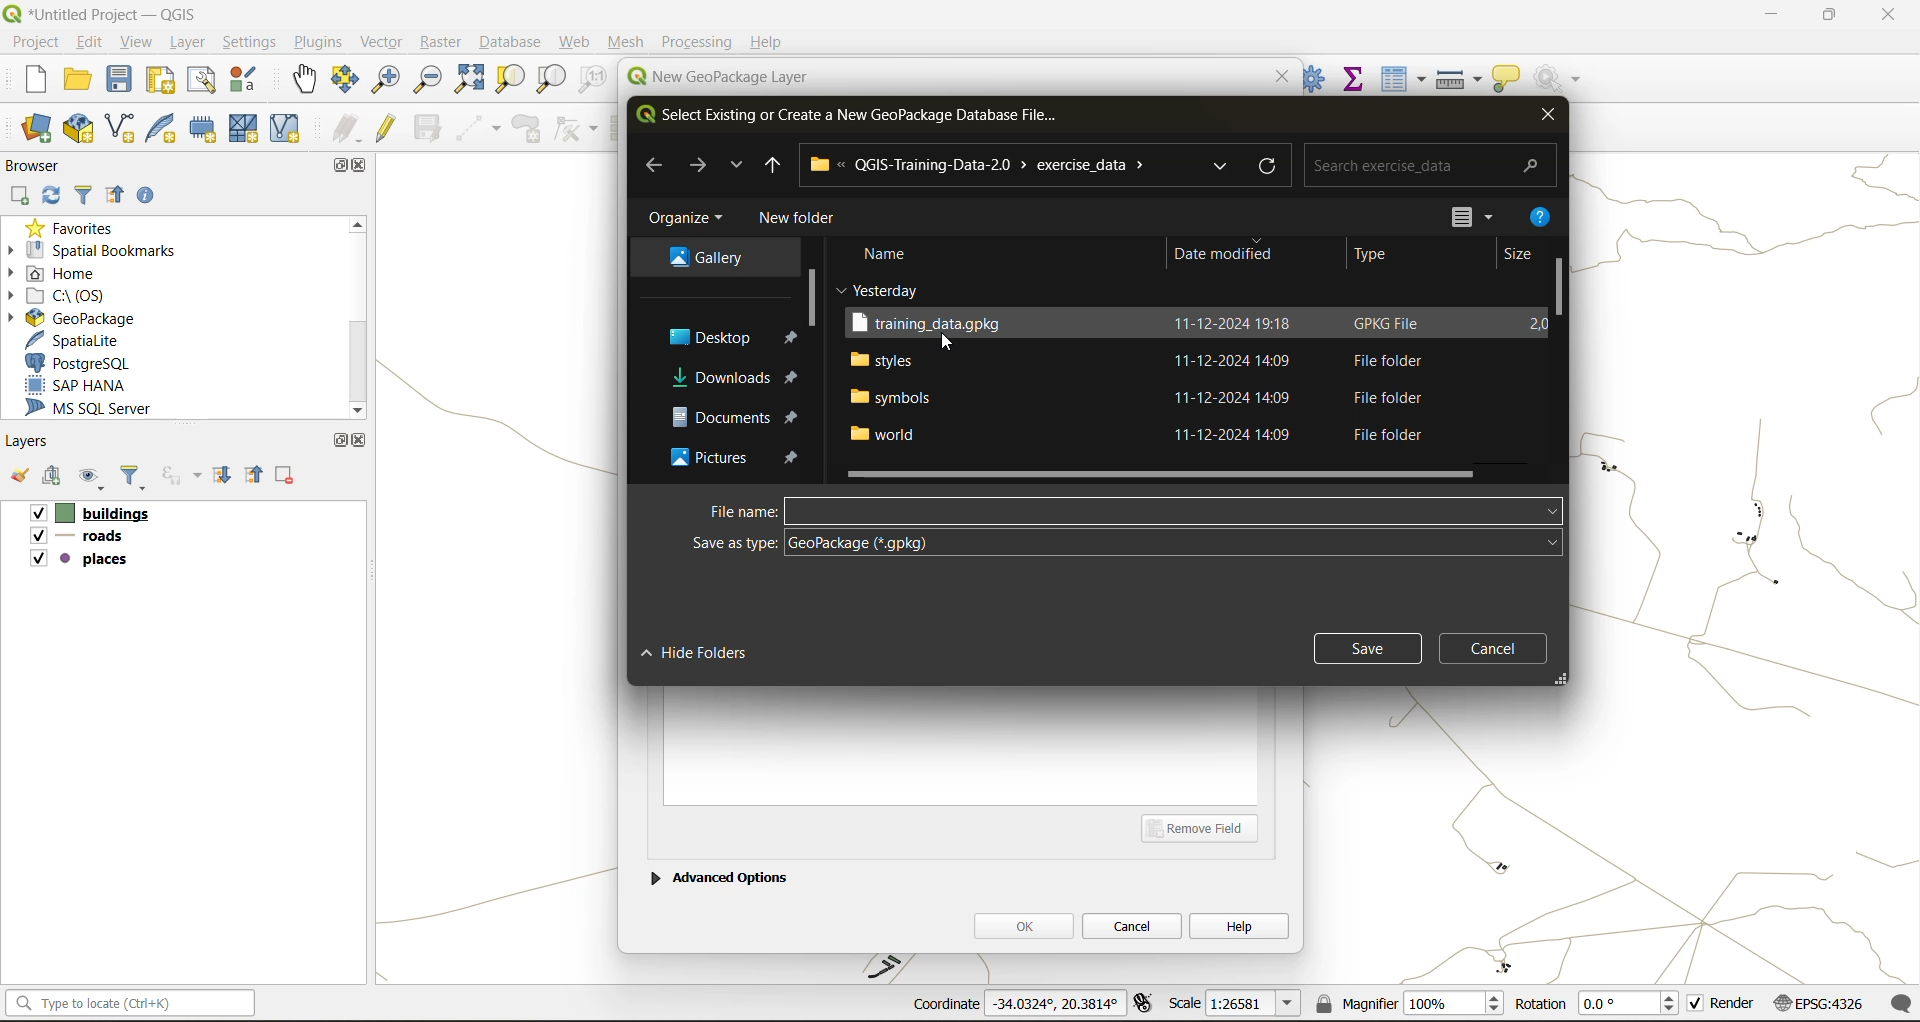  Describe the element at coordinates (203, 80) in the screenshot. I see `show layout` at that location.